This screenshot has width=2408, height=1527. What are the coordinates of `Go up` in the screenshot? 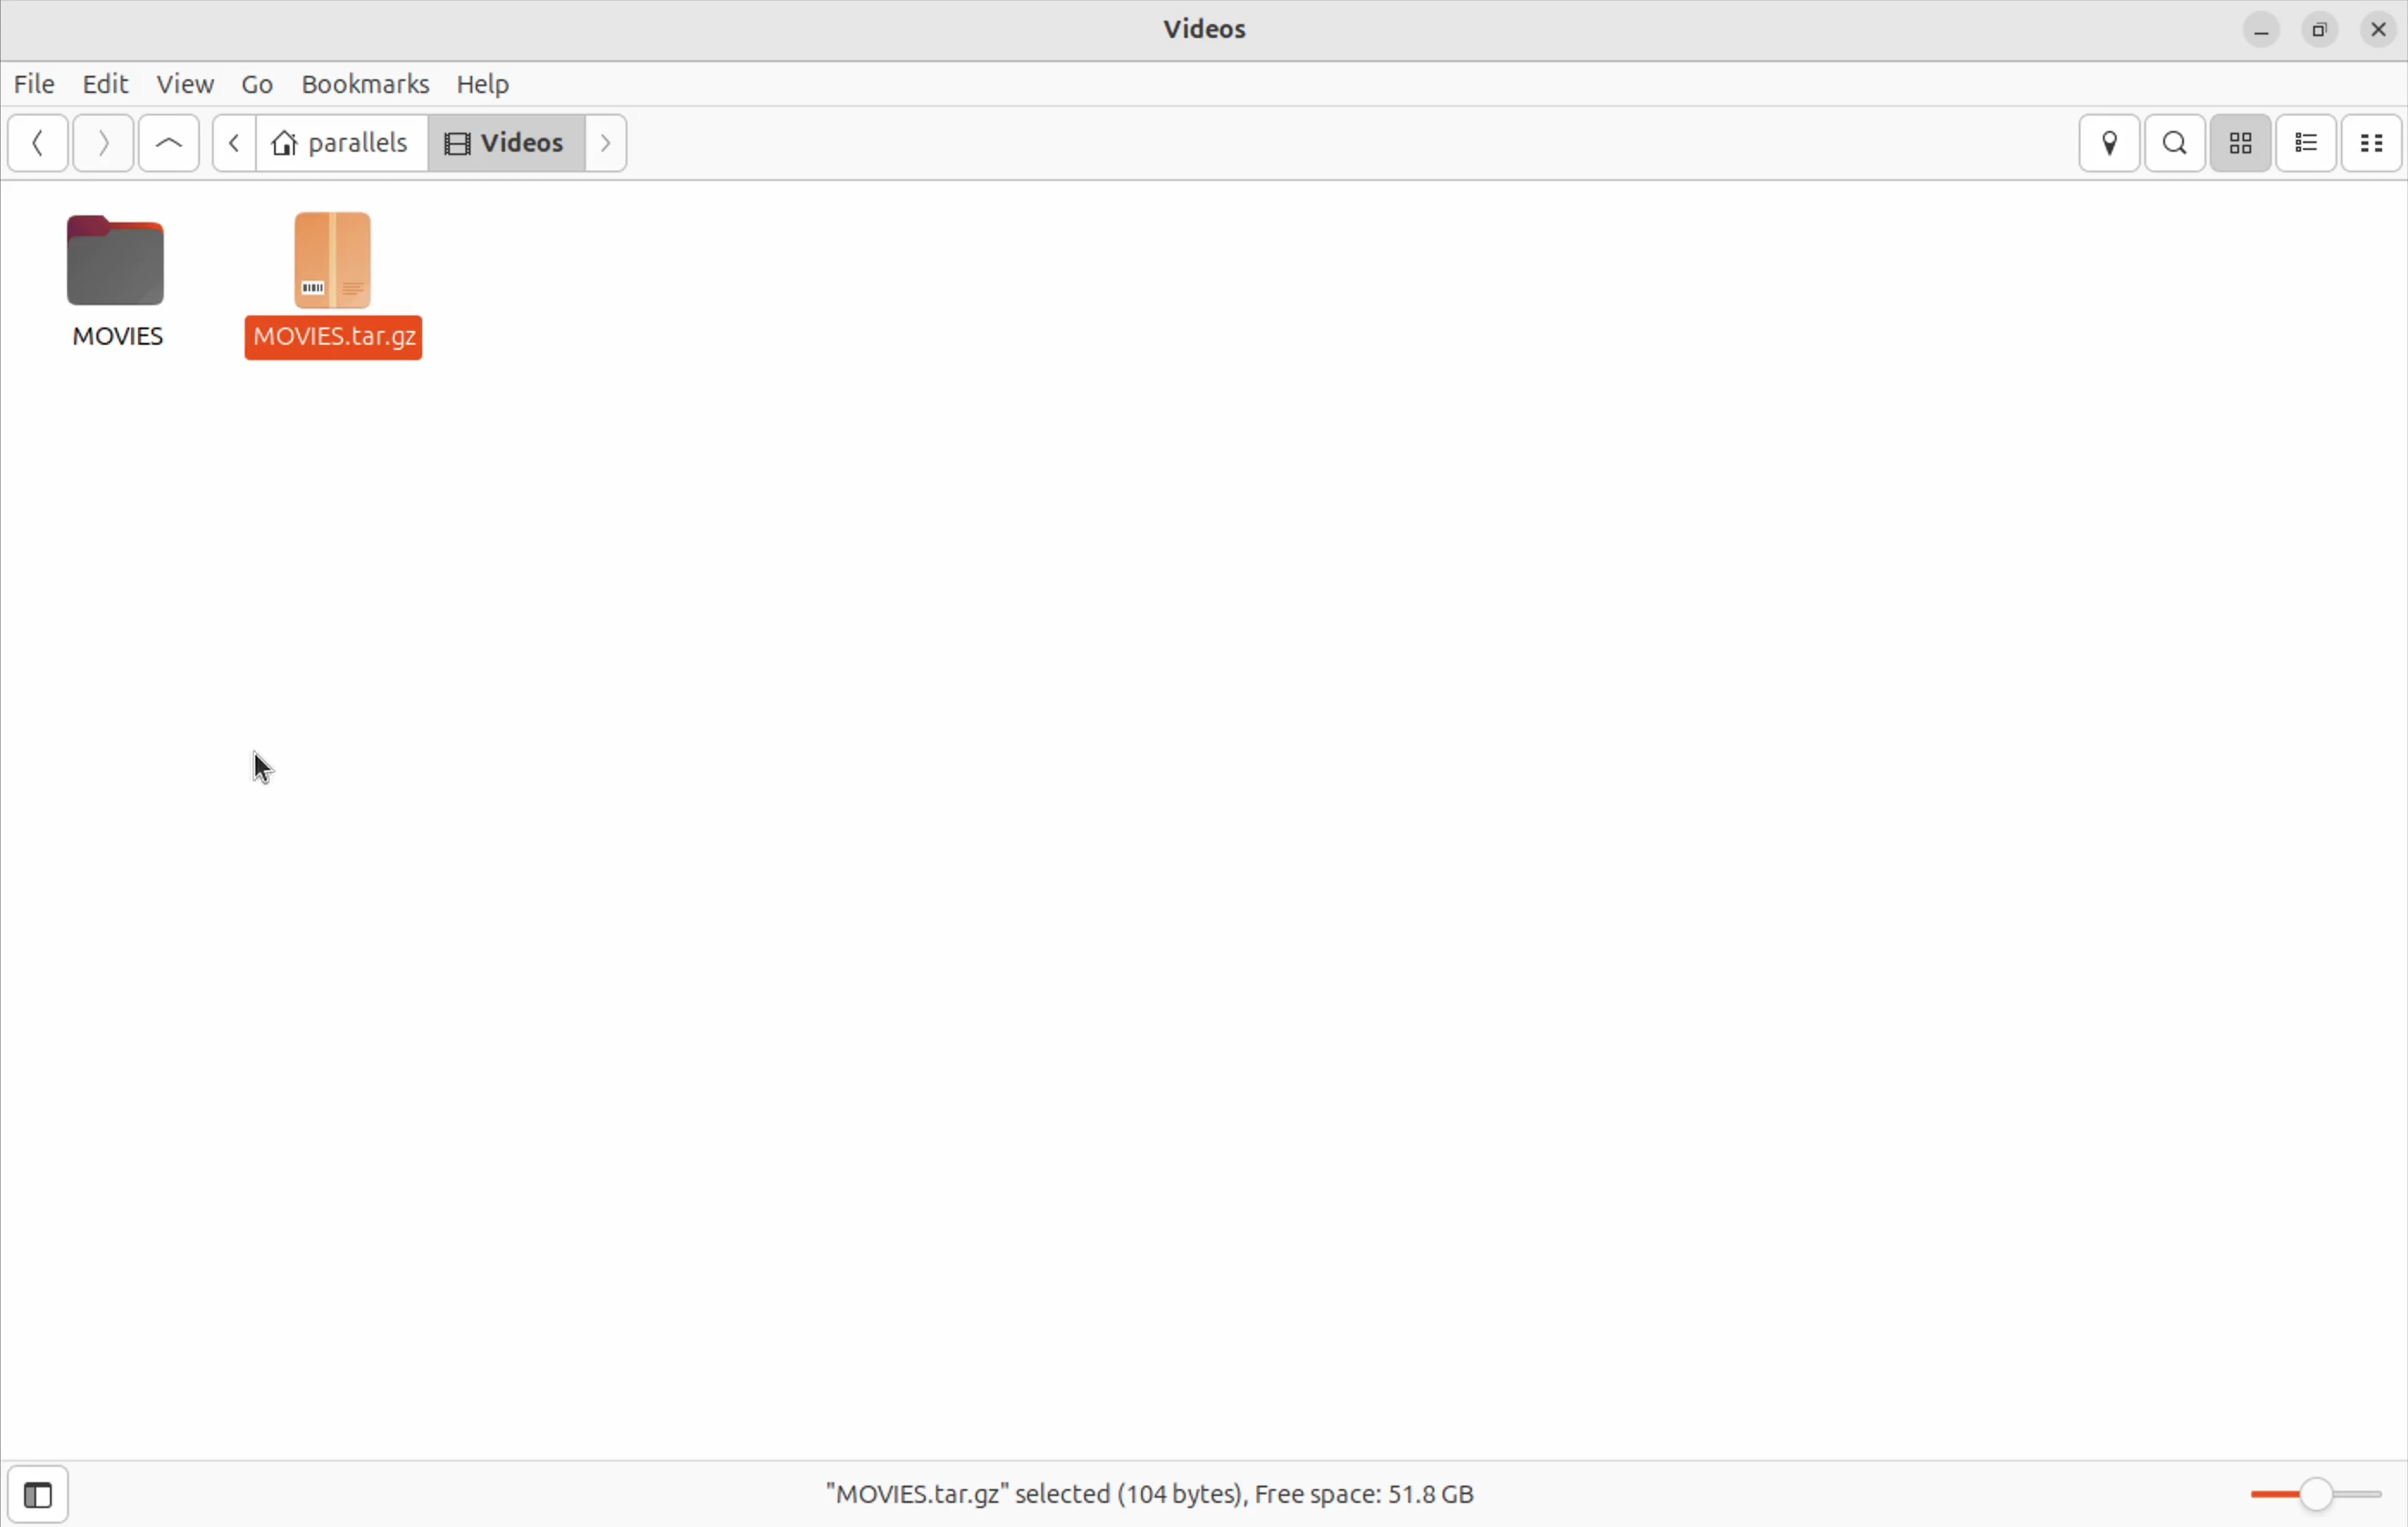 It's located at (171, 141).